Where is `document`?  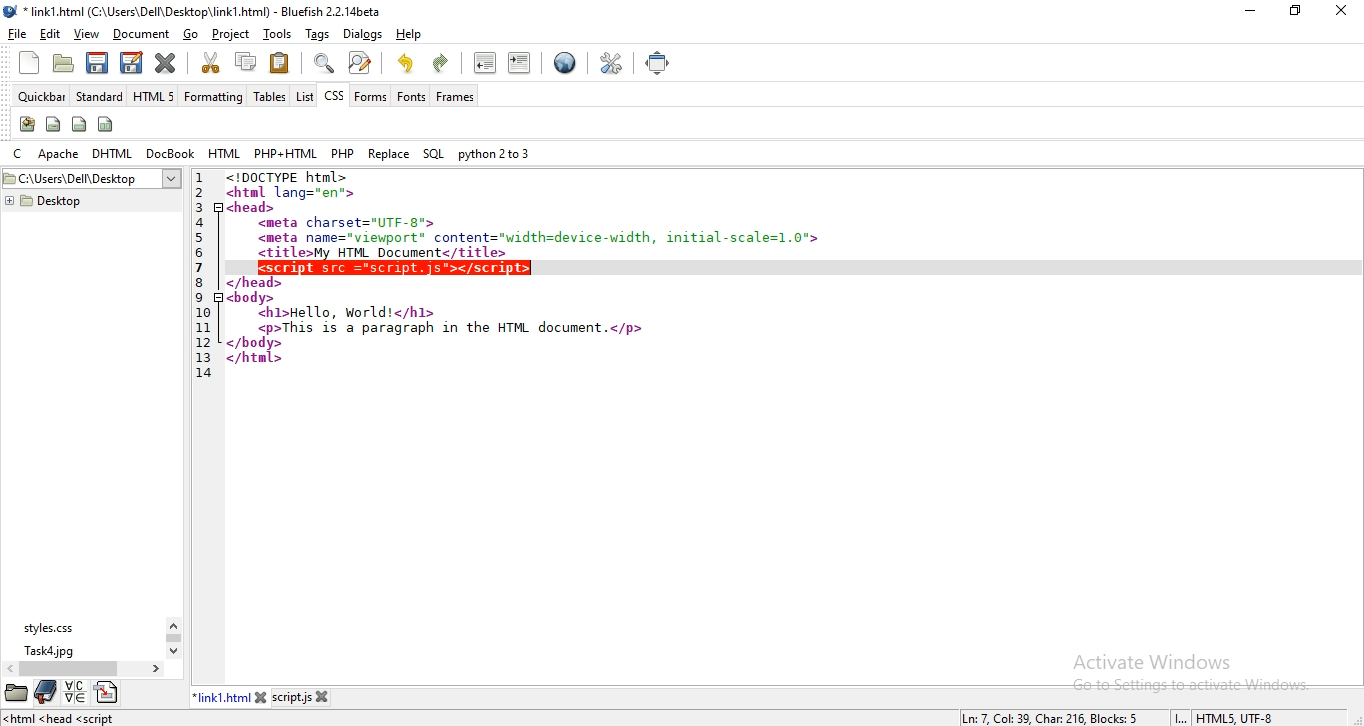
document is located at coordinates (141, 32).